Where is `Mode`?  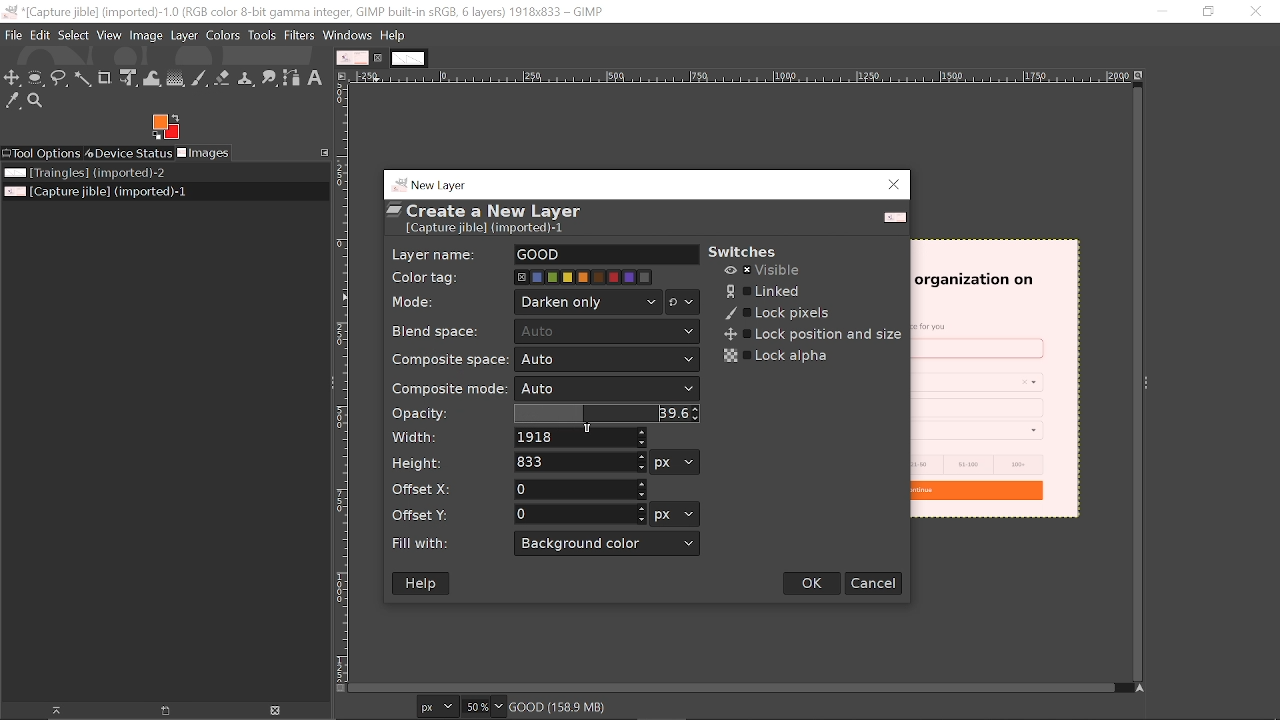
Mode is located at coordinates (589, 302).